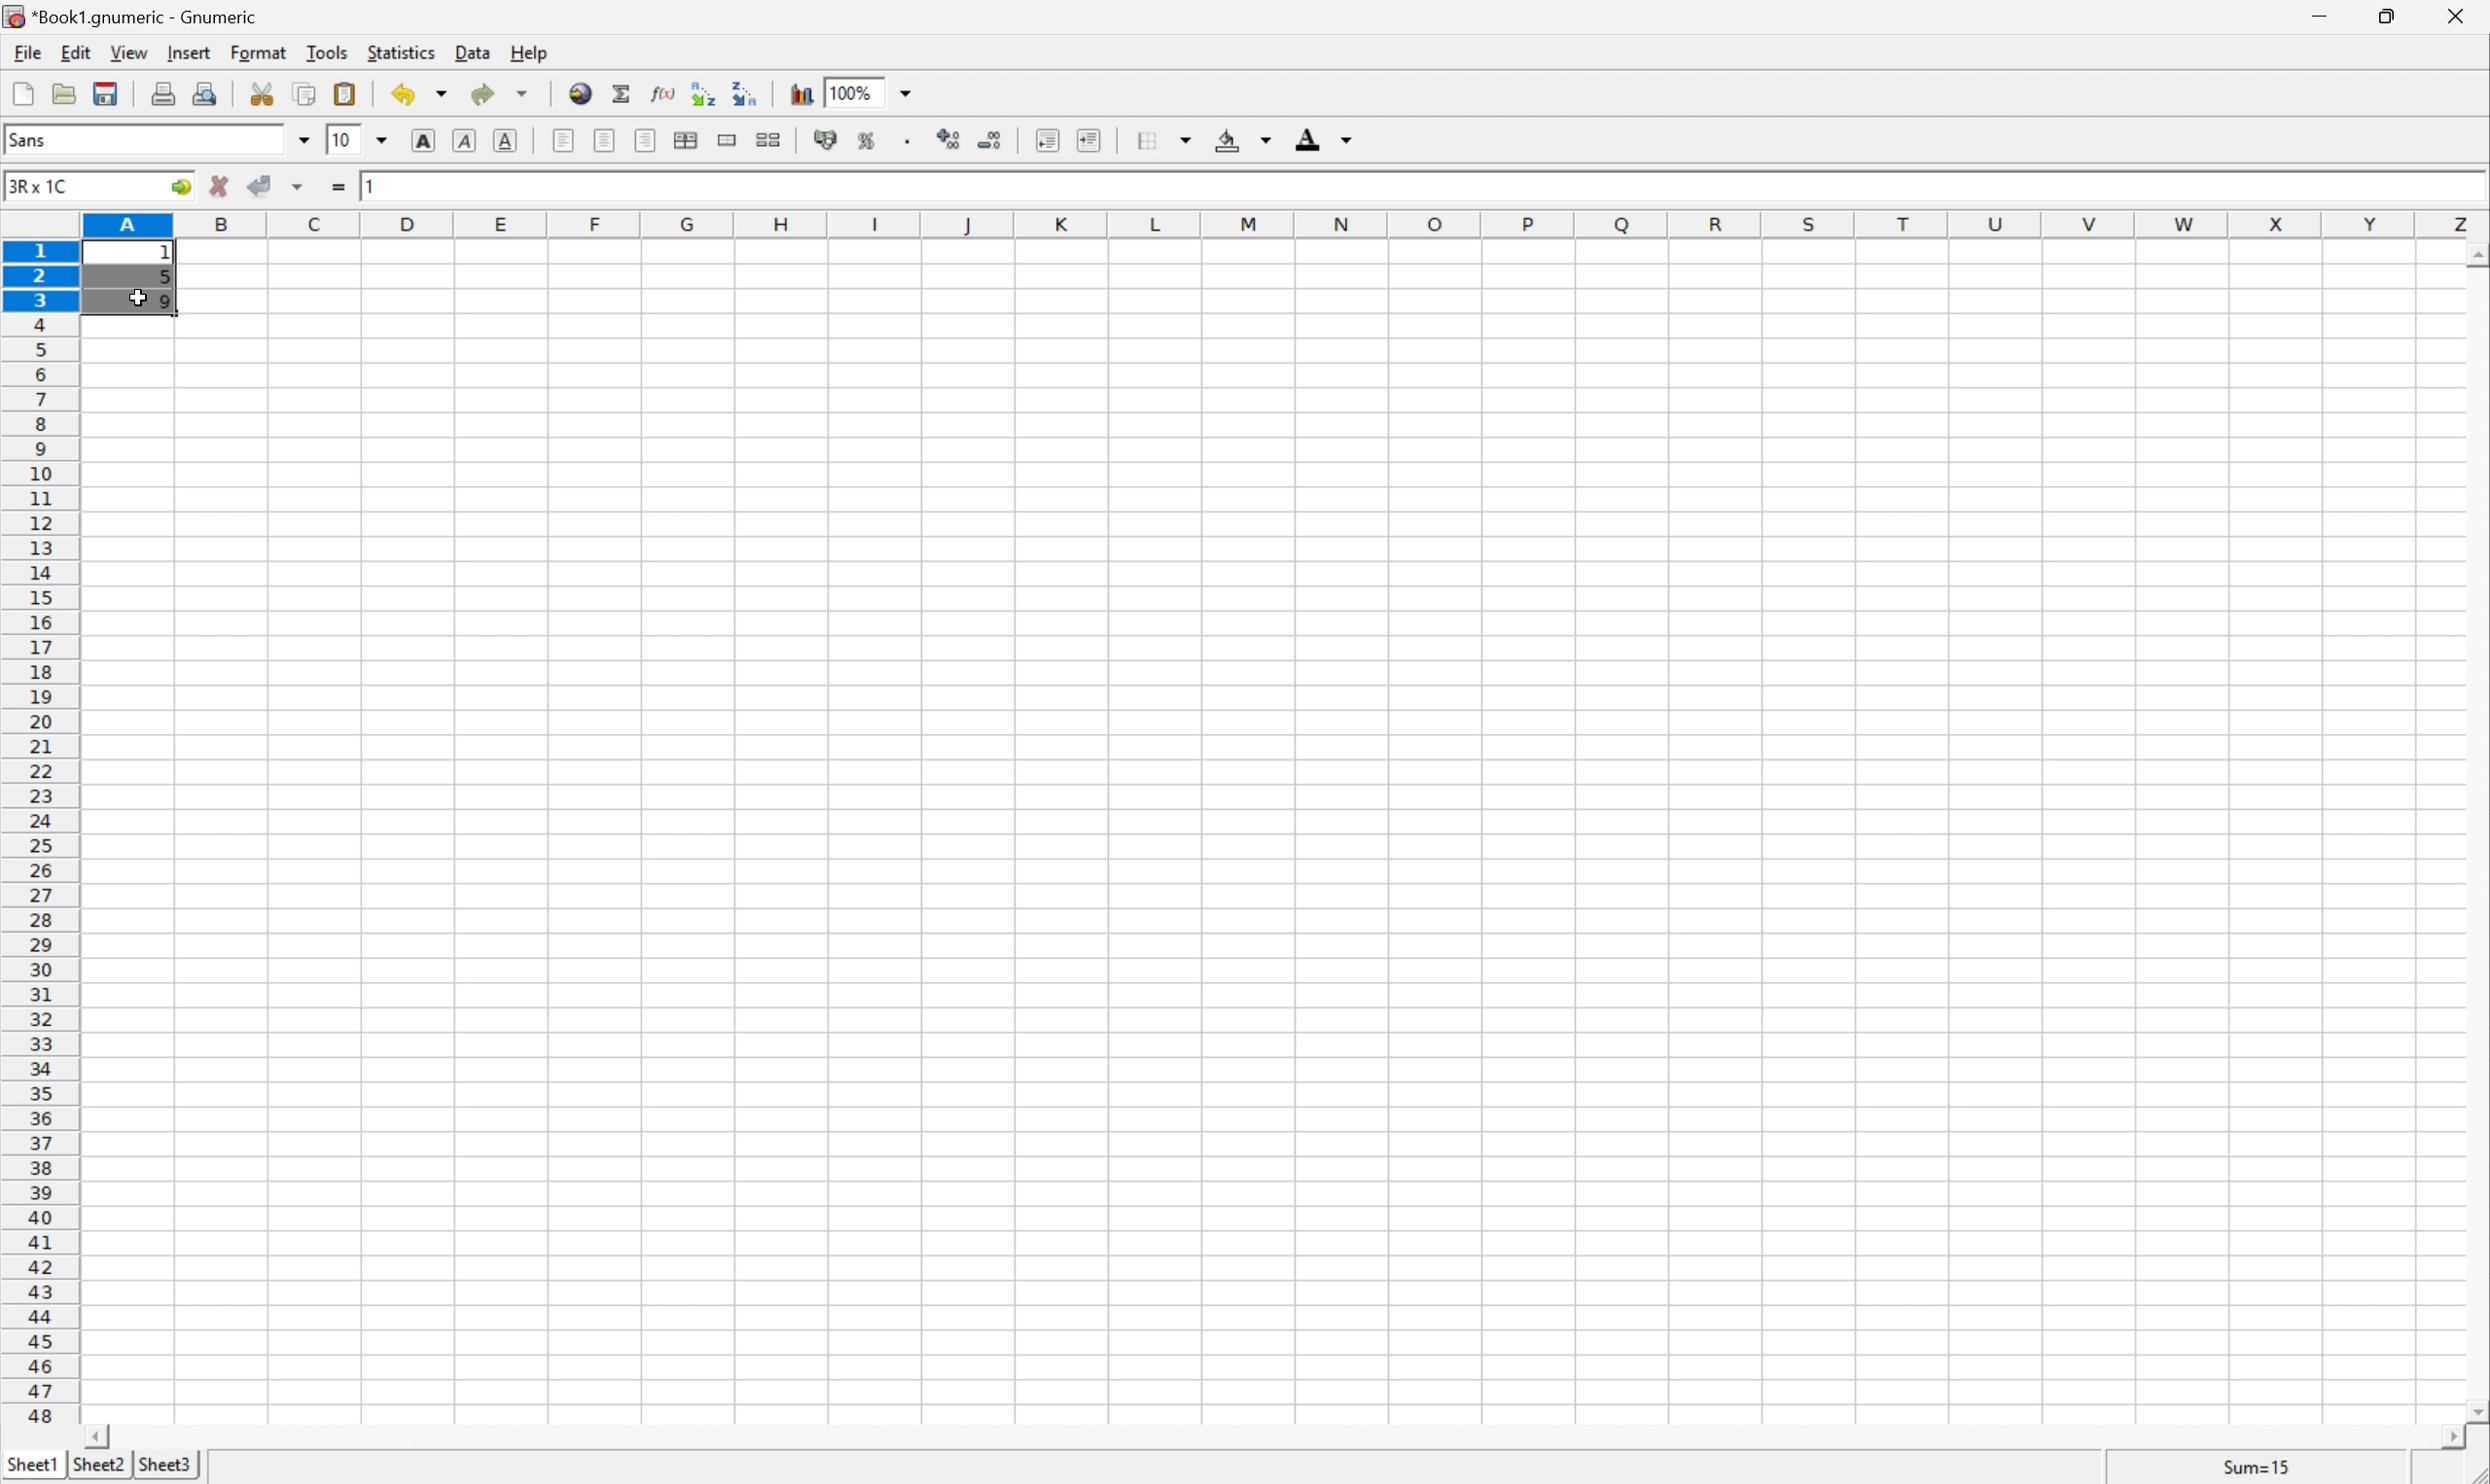 The height and width of the screenshot is (1484, 2490). What do you see at coordinates (500, 93) in the screenshot?
I see `redo` at bounding box center [500, 93].